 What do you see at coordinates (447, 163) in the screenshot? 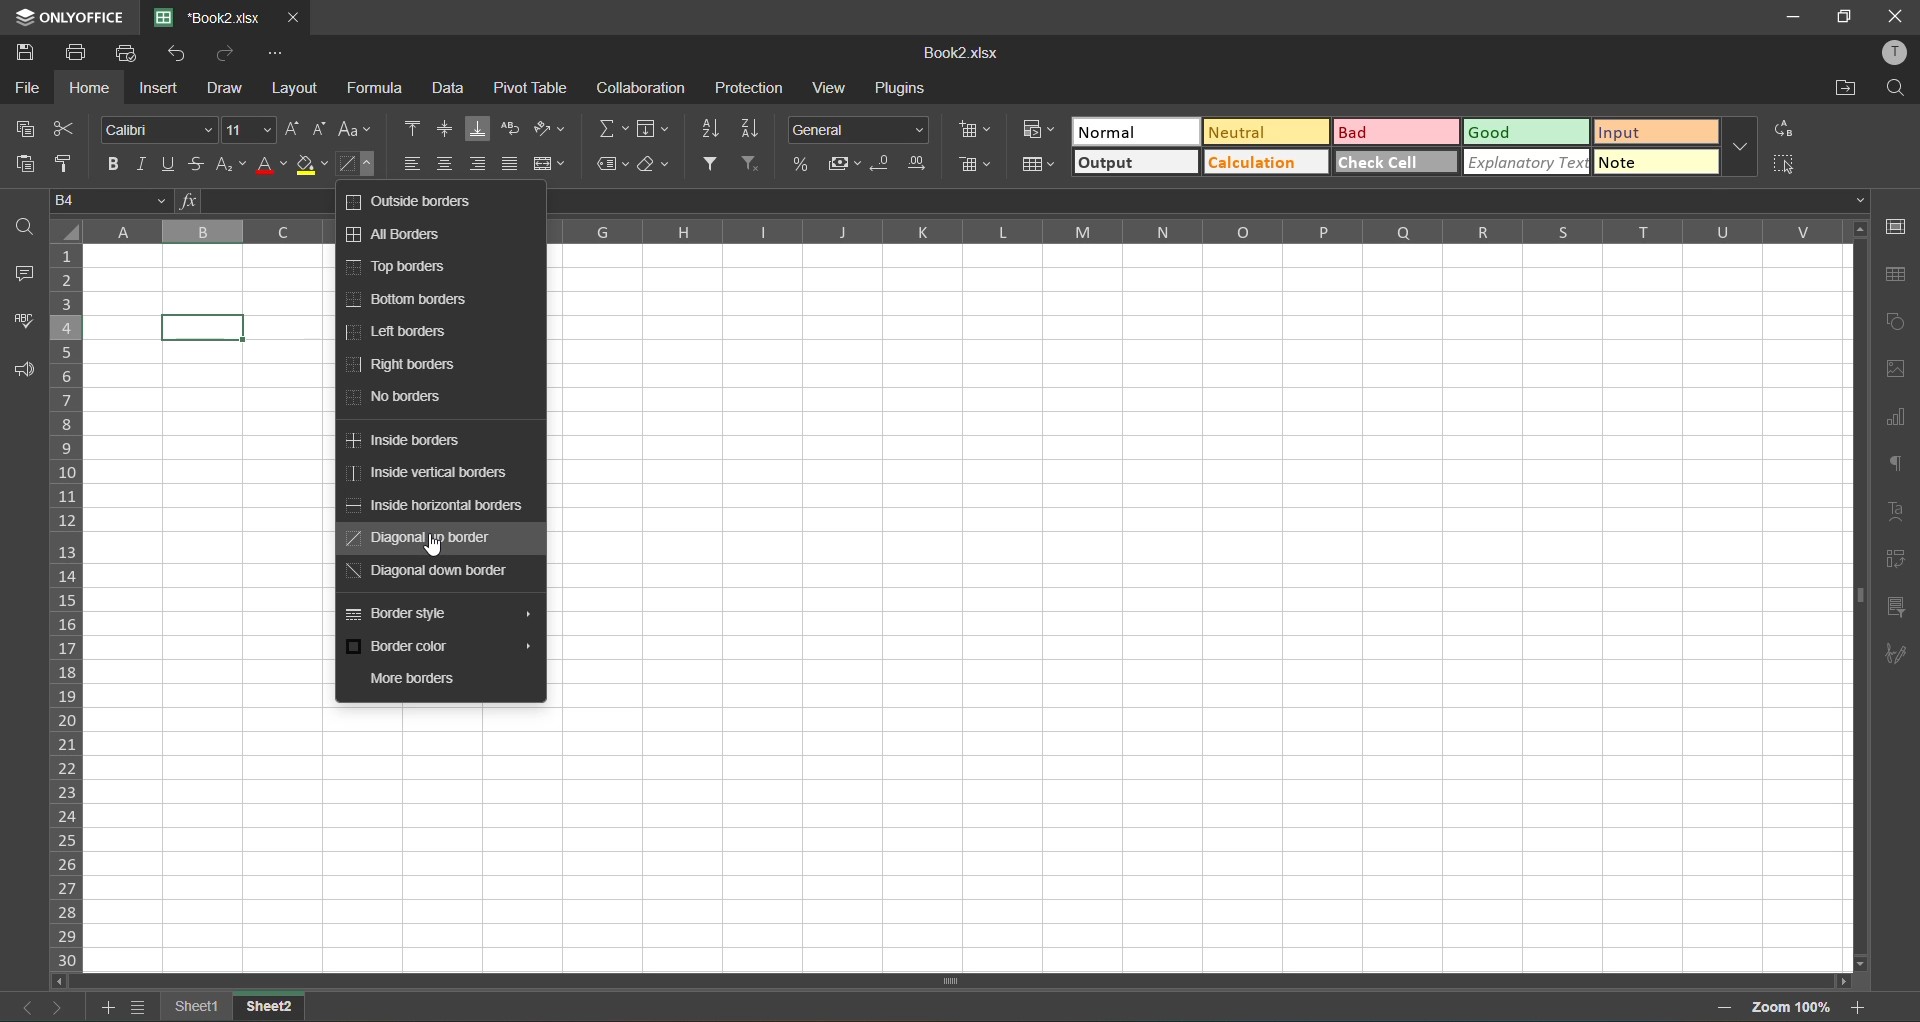
I see `align center` at bounding box center [447, 163].